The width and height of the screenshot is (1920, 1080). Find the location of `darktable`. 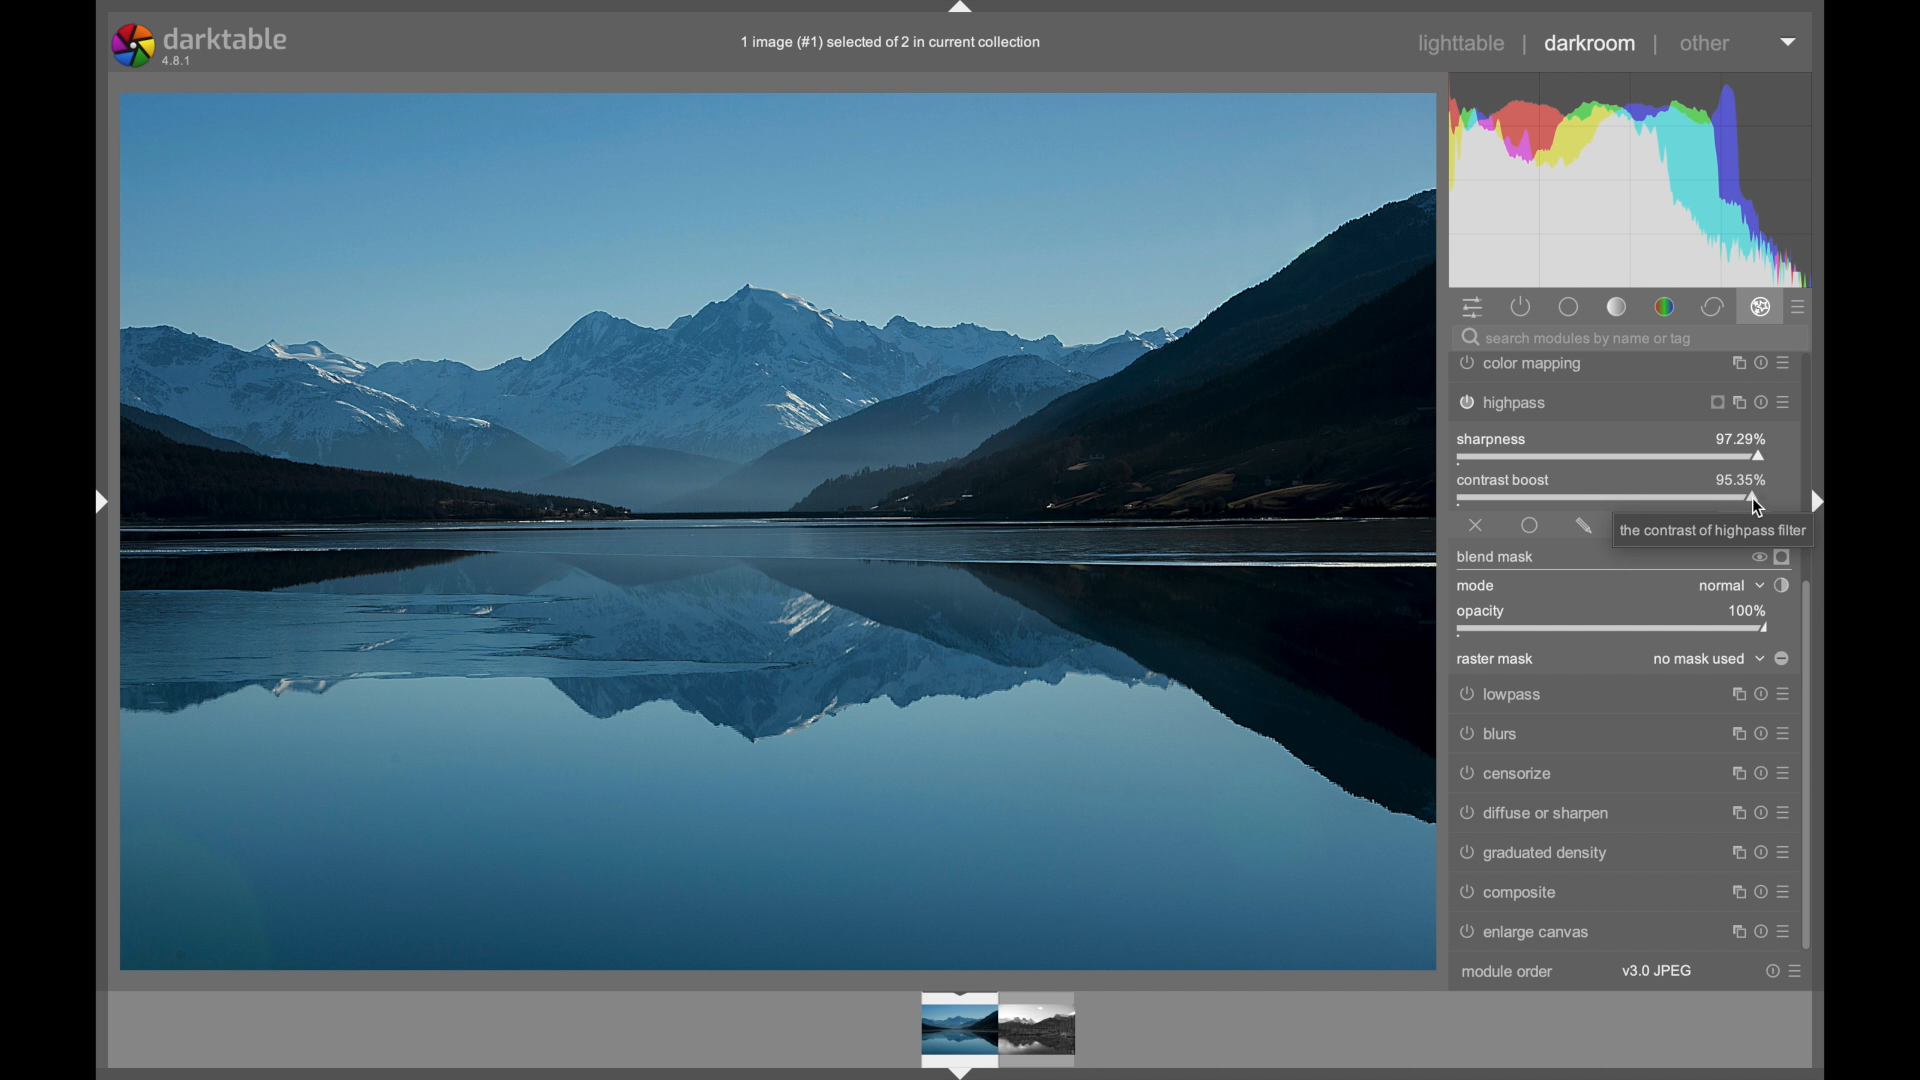

darktable is located at coordinates (202, 45).